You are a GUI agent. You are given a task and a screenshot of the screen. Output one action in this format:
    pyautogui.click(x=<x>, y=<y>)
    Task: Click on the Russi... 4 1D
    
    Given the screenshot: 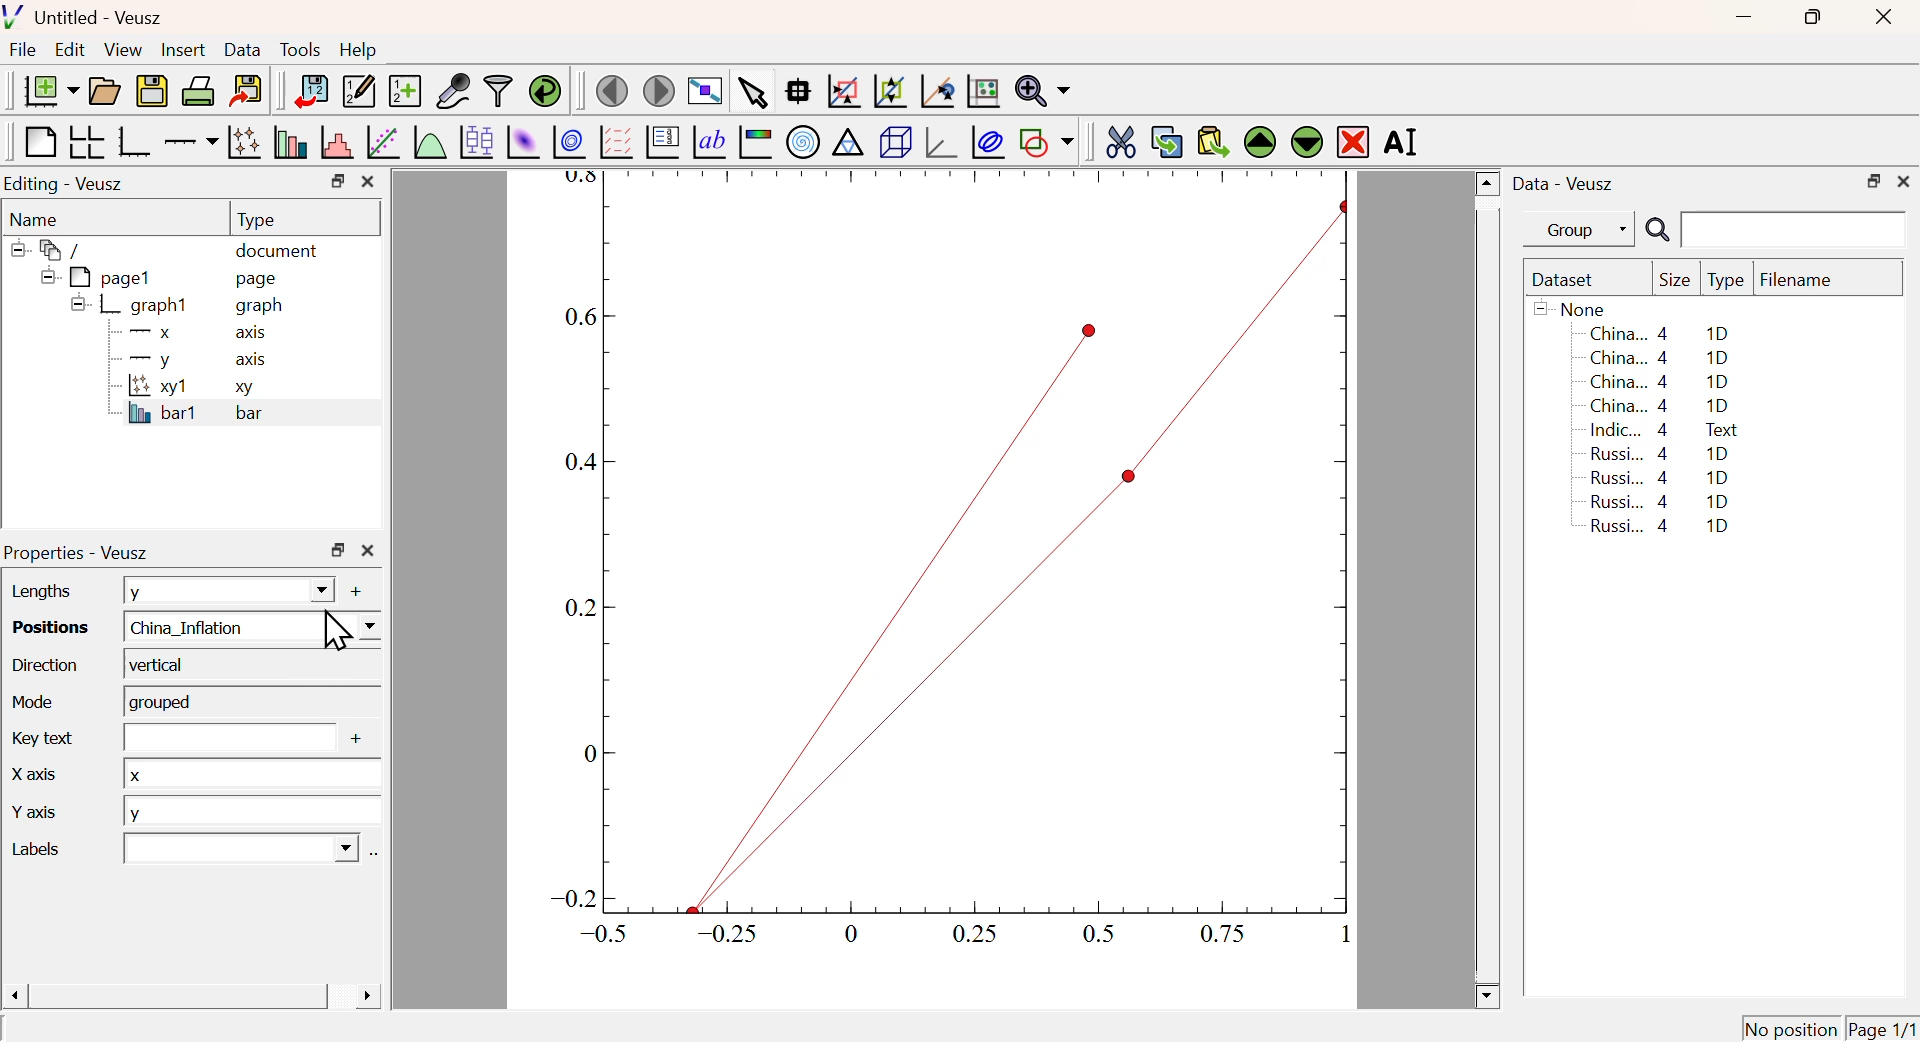 What is the action you would take?
    pyautogui.click(x=1660, y=477)
    